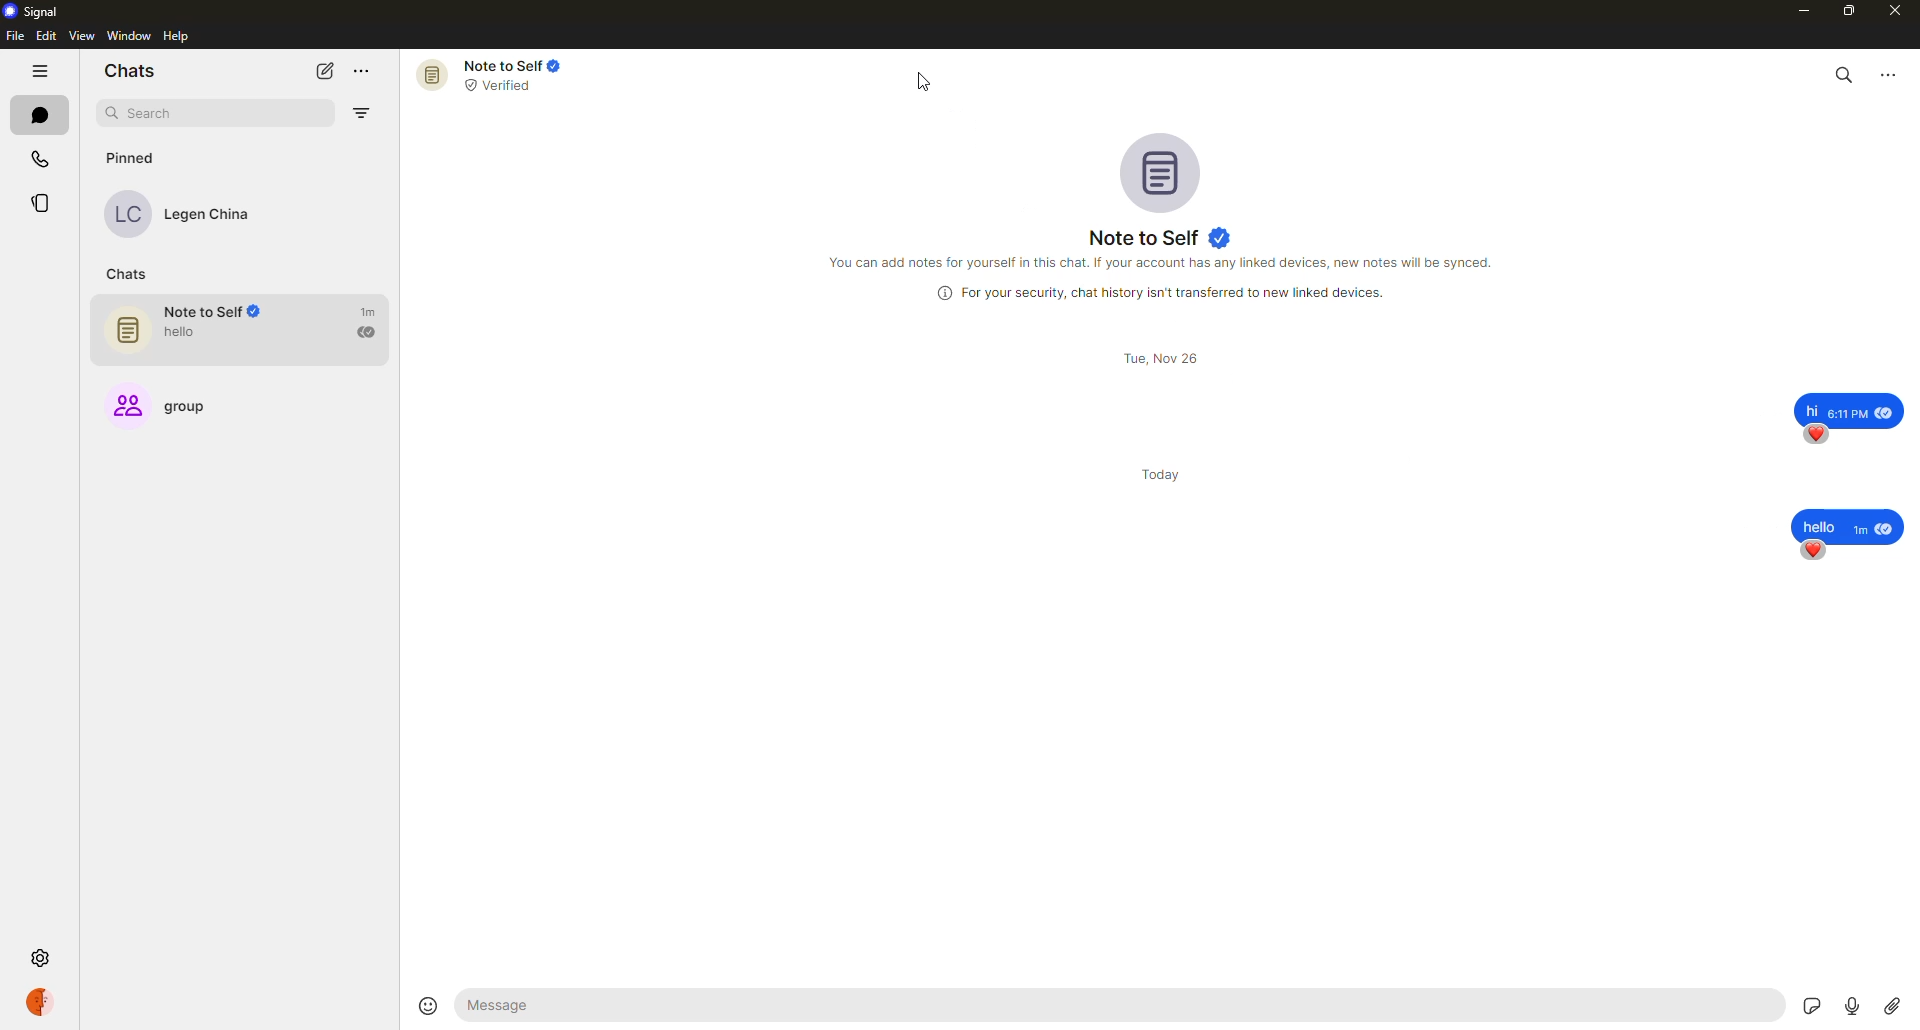 The height and width of the screenshot is (1030, 1920). What do you see at coordinates (40, 72) in the screenshot?
I see `hide tabs` at bounding box center [40, 72].